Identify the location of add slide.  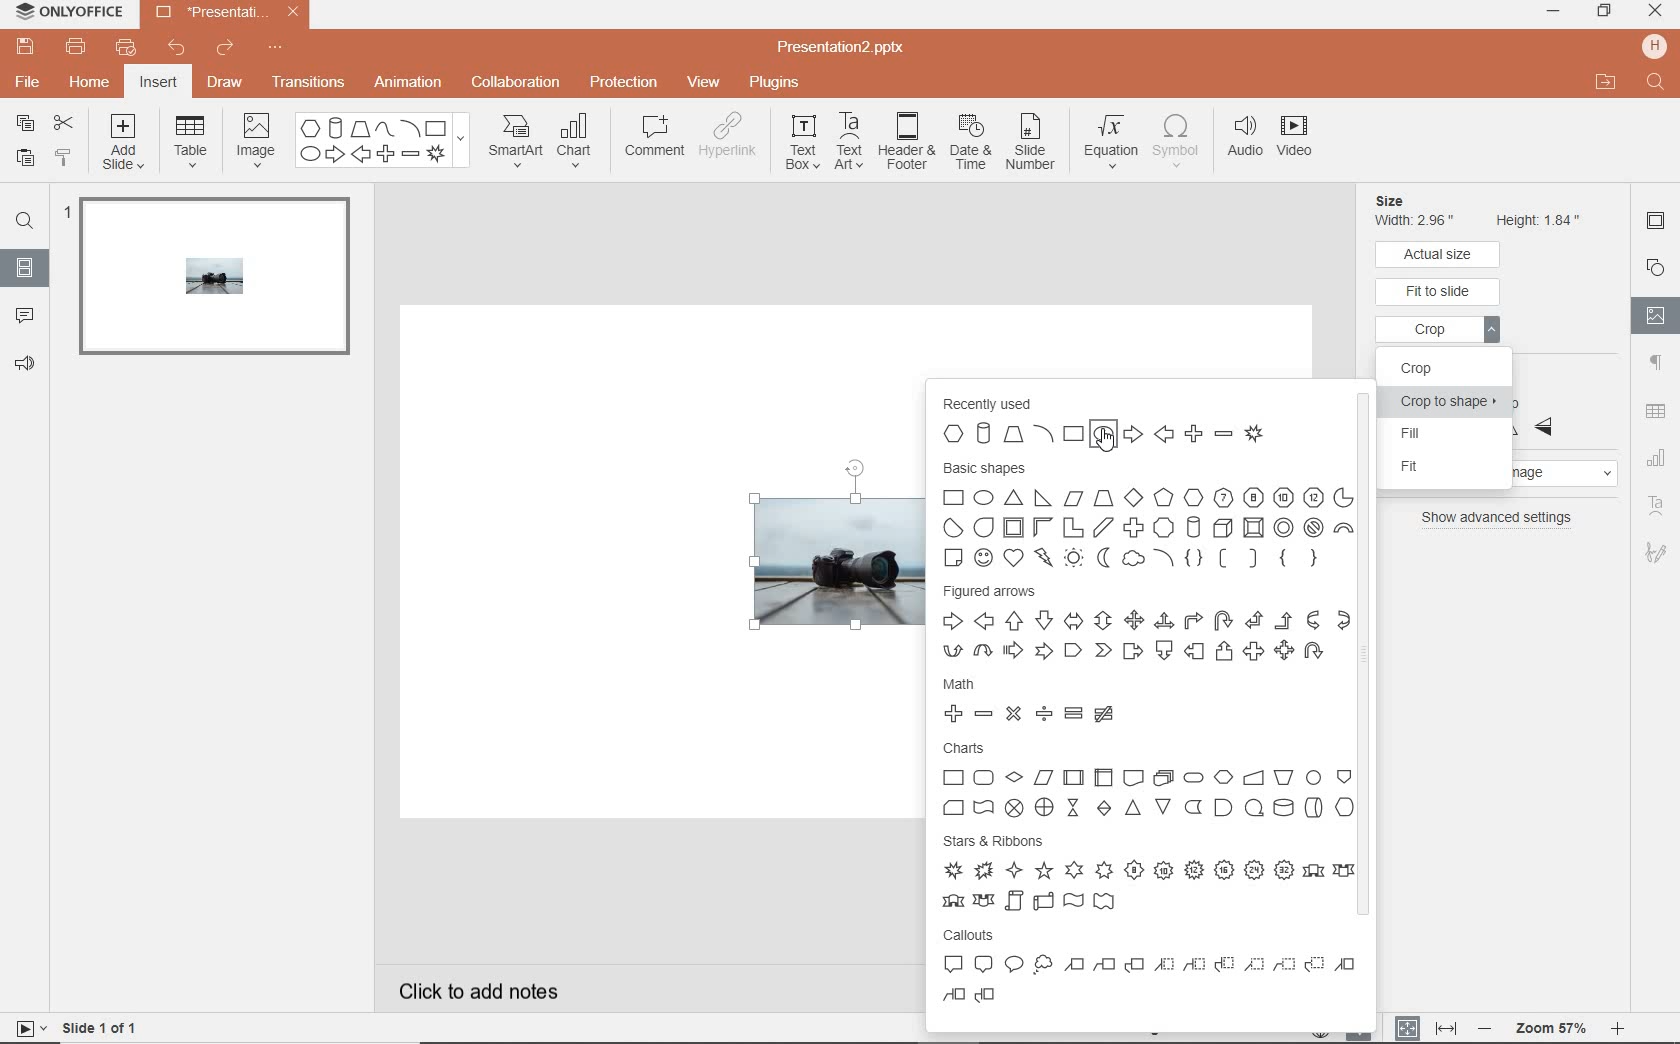
(125, 142).